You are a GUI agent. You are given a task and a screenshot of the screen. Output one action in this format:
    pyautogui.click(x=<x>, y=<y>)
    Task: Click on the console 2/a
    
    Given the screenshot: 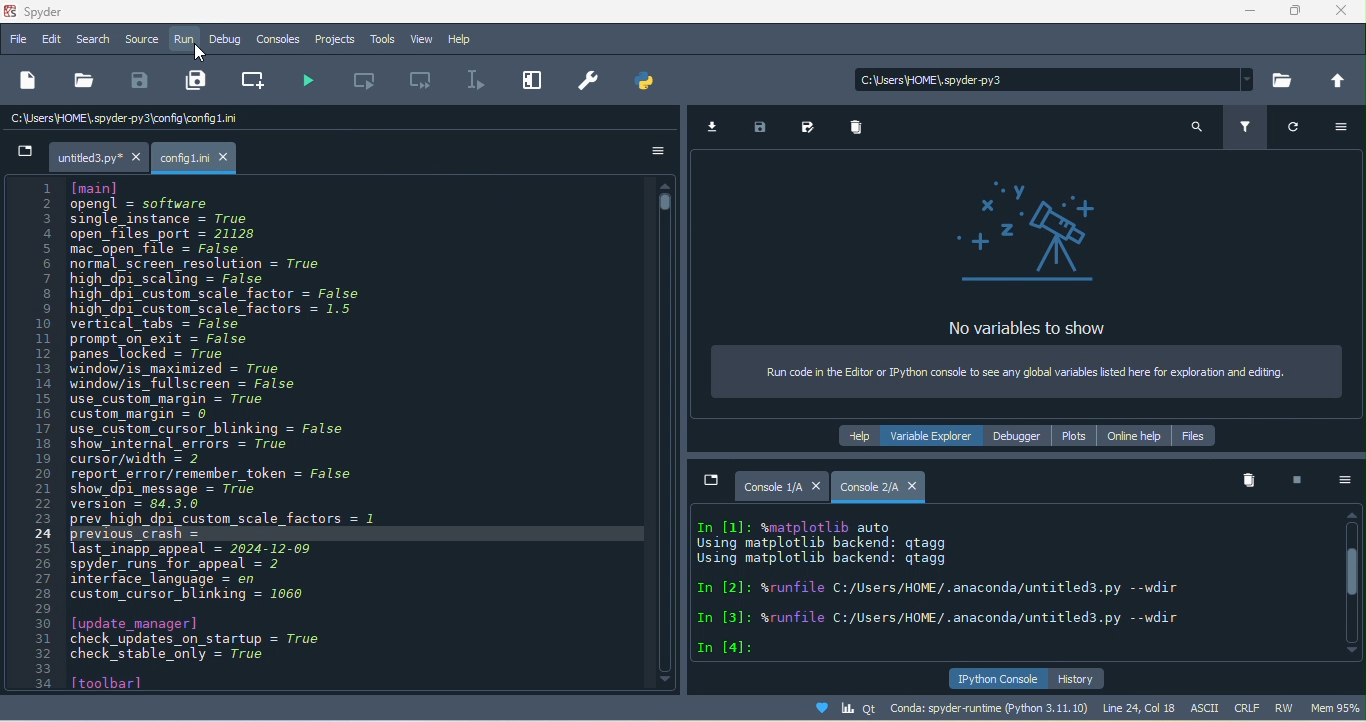 What is the action you would take?
    pyautogui.click(x=878, y=486)
    